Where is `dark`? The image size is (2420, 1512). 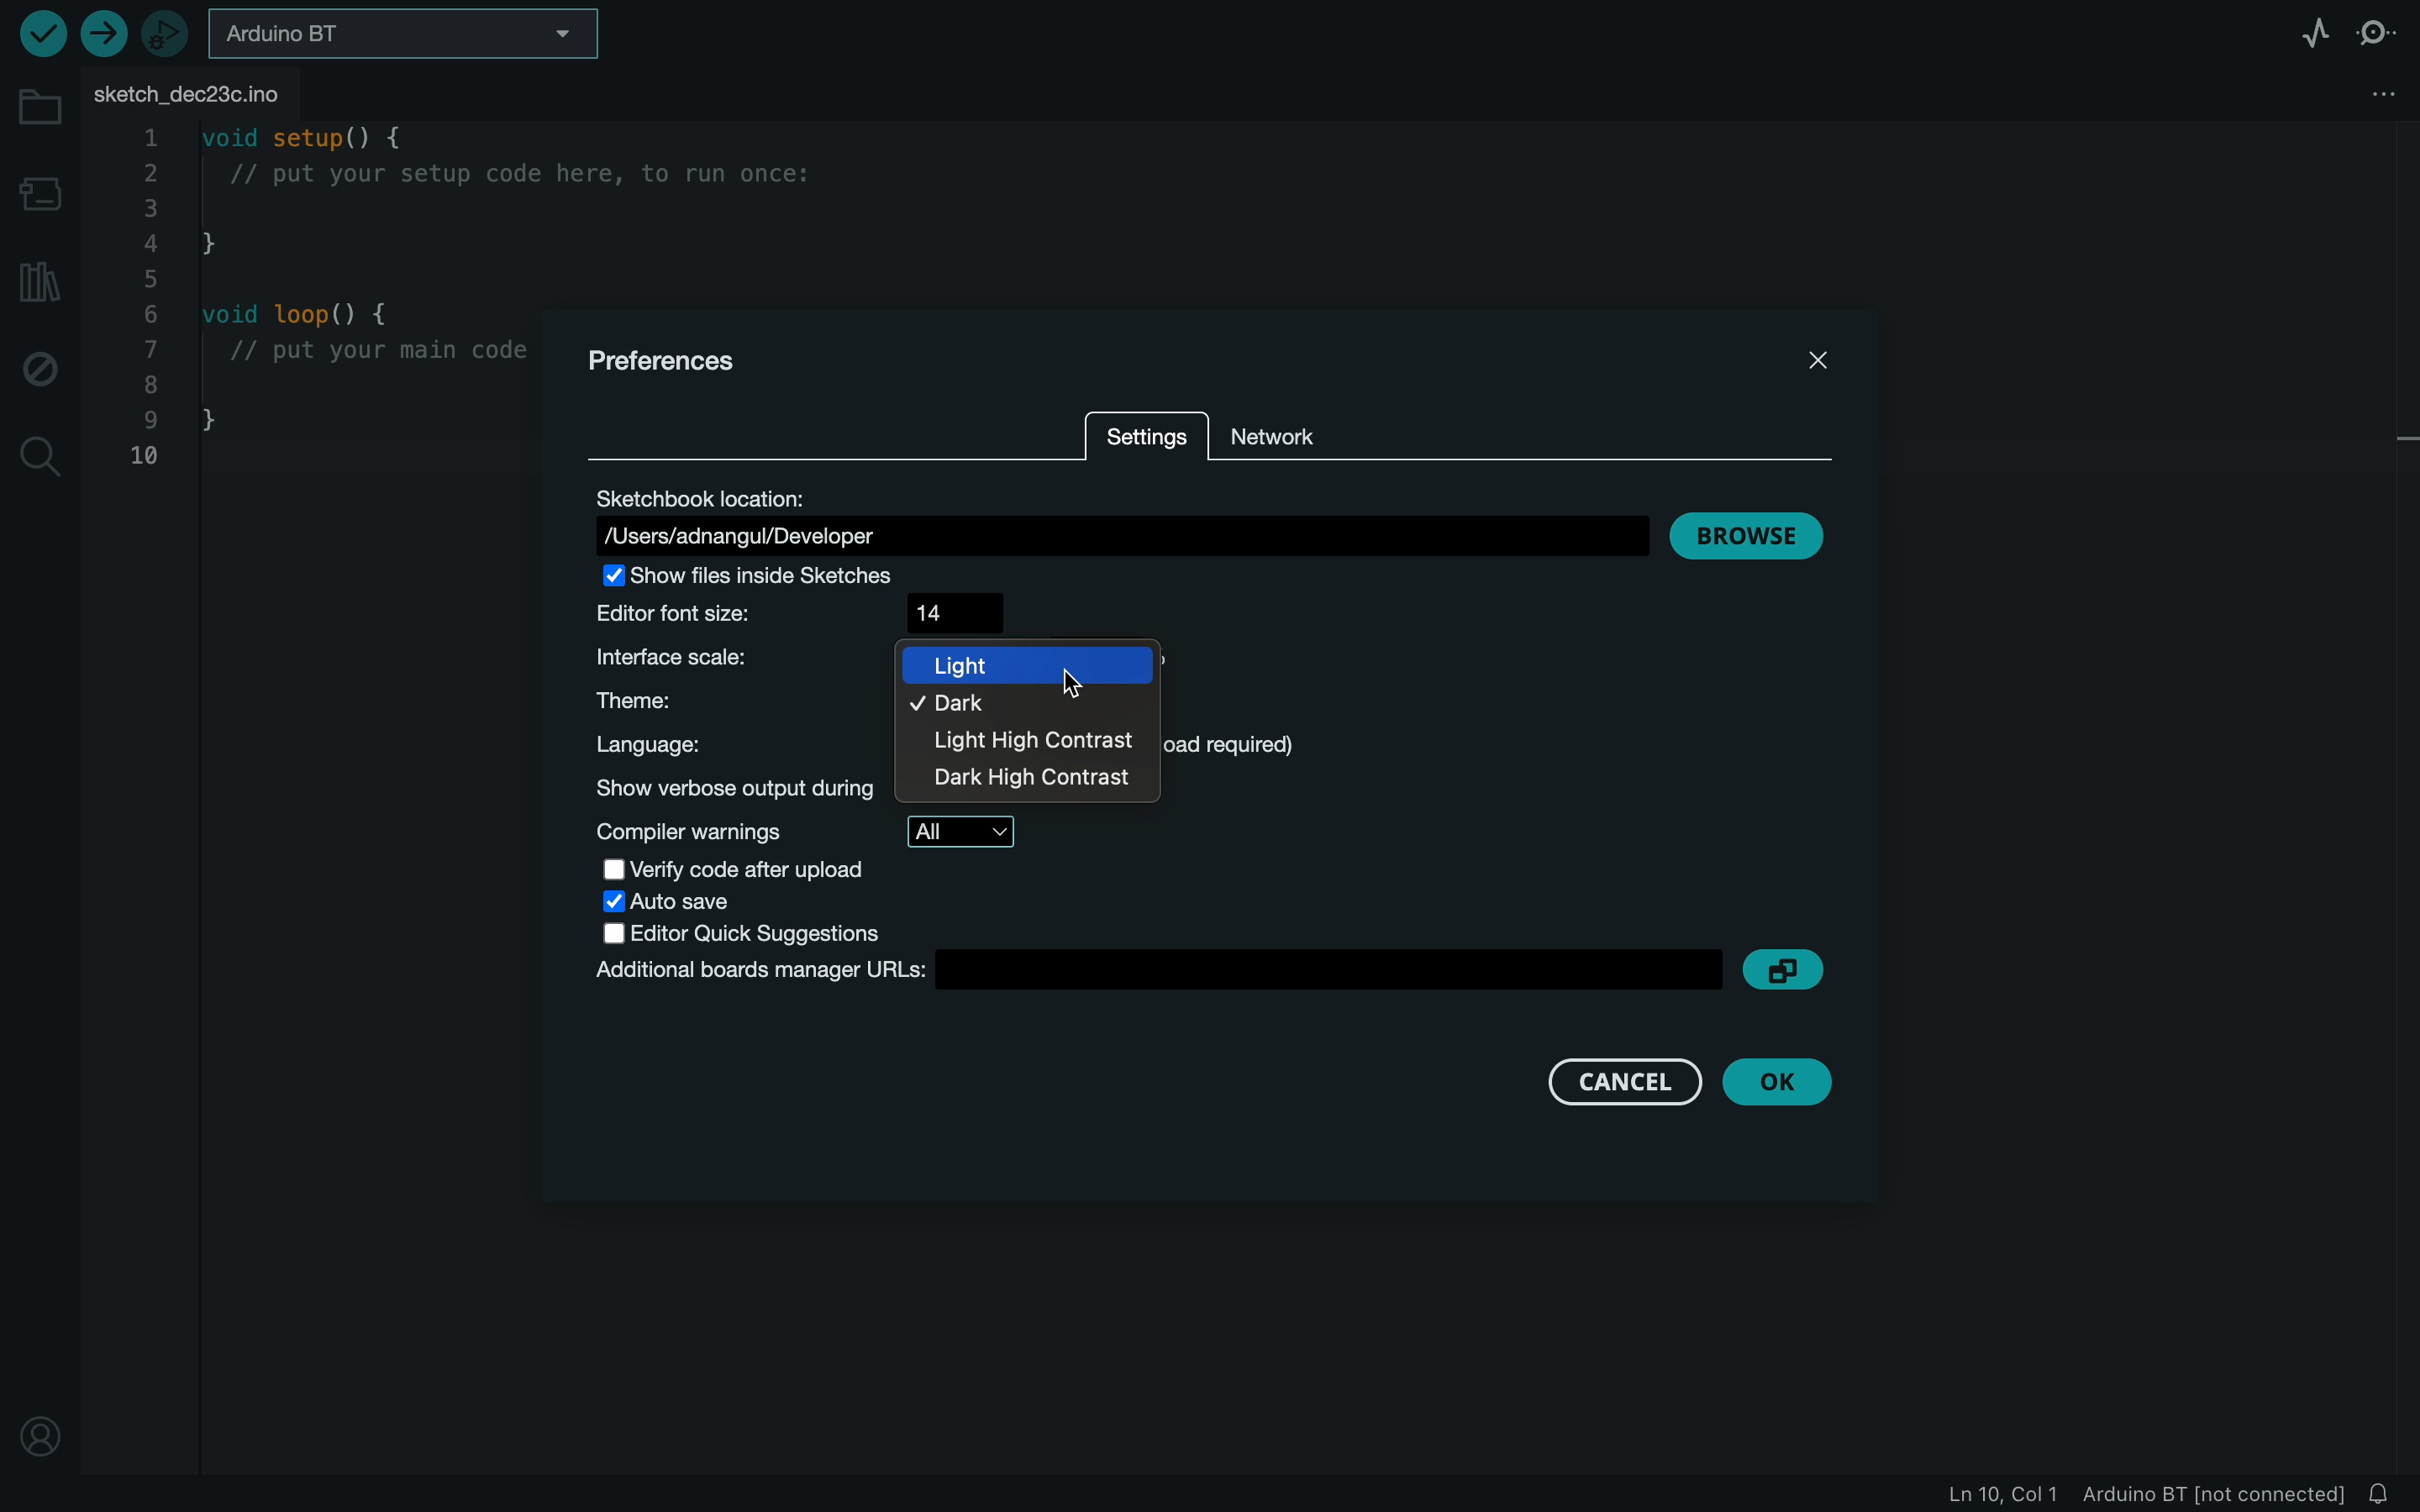
dark is located at coordinates (984, 707).